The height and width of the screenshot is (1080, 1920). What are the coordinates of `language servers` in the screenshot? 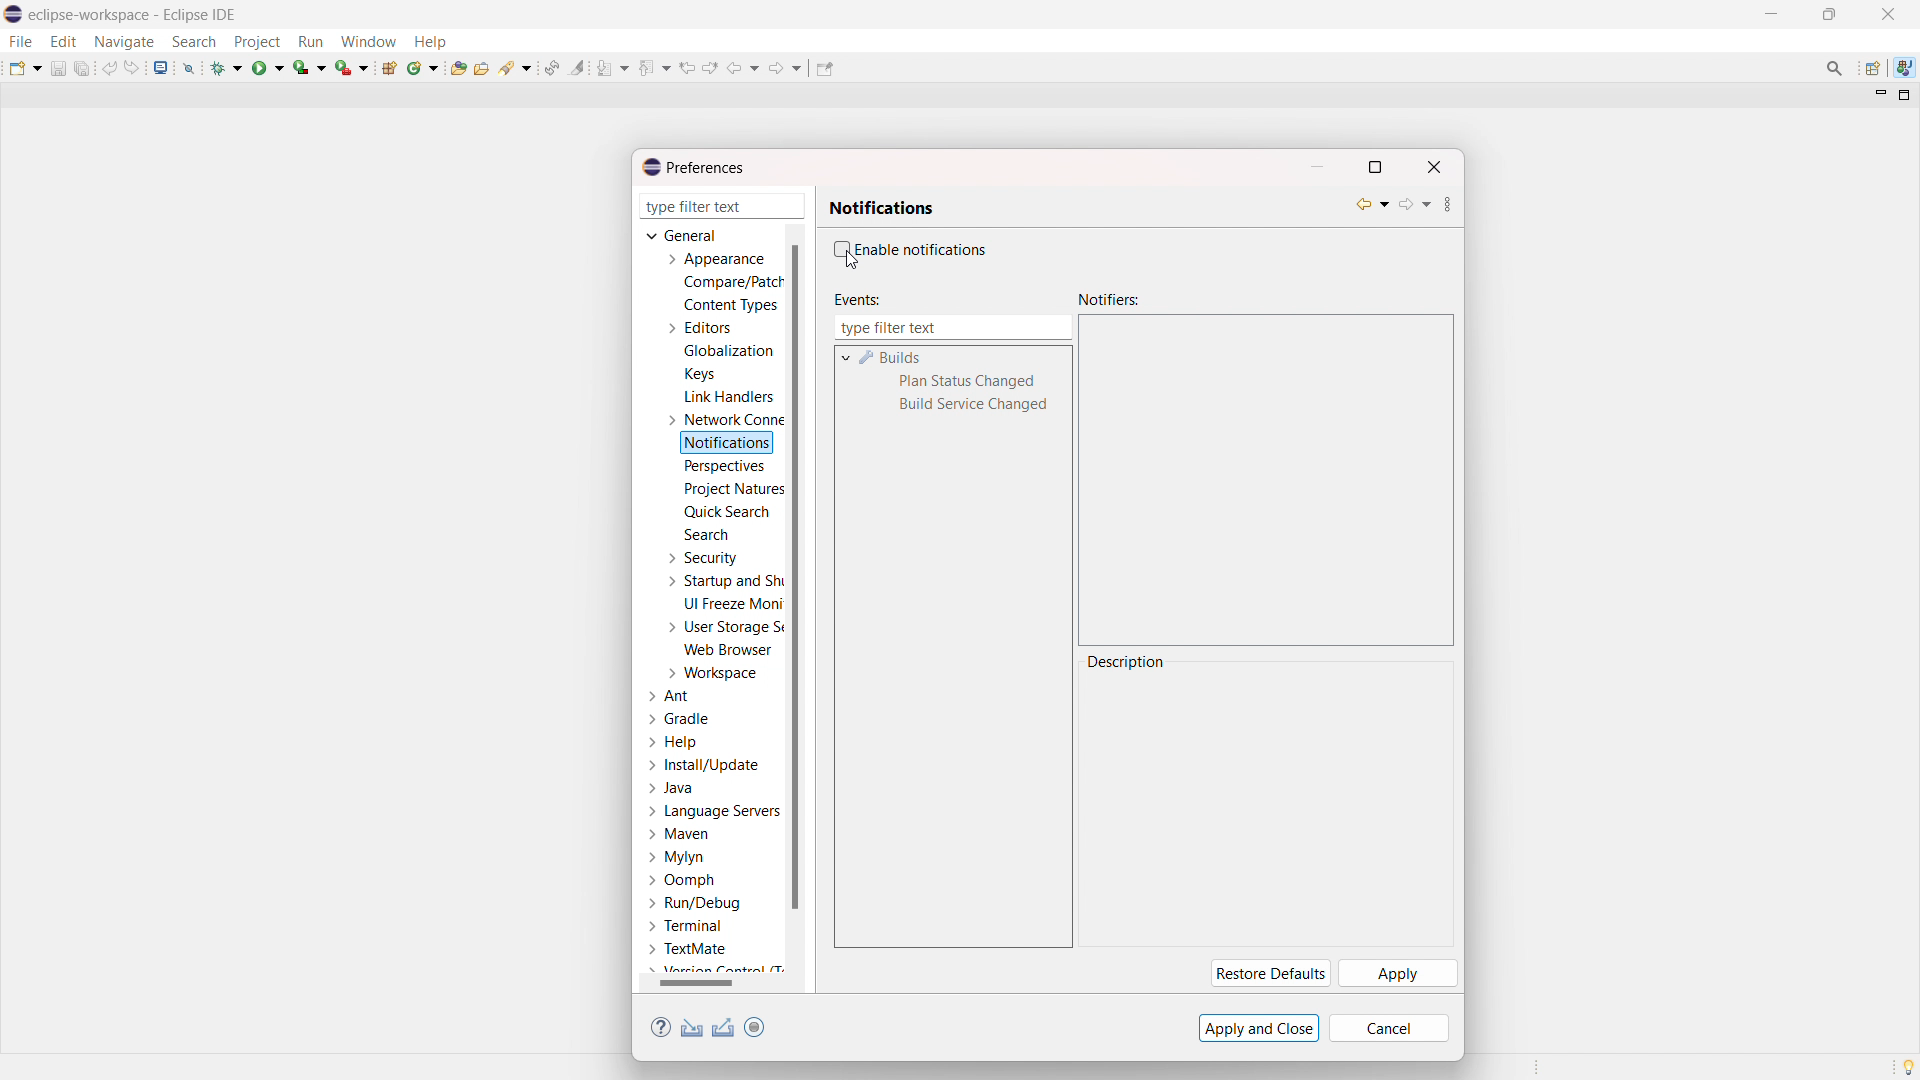 It's located at (714, 811).